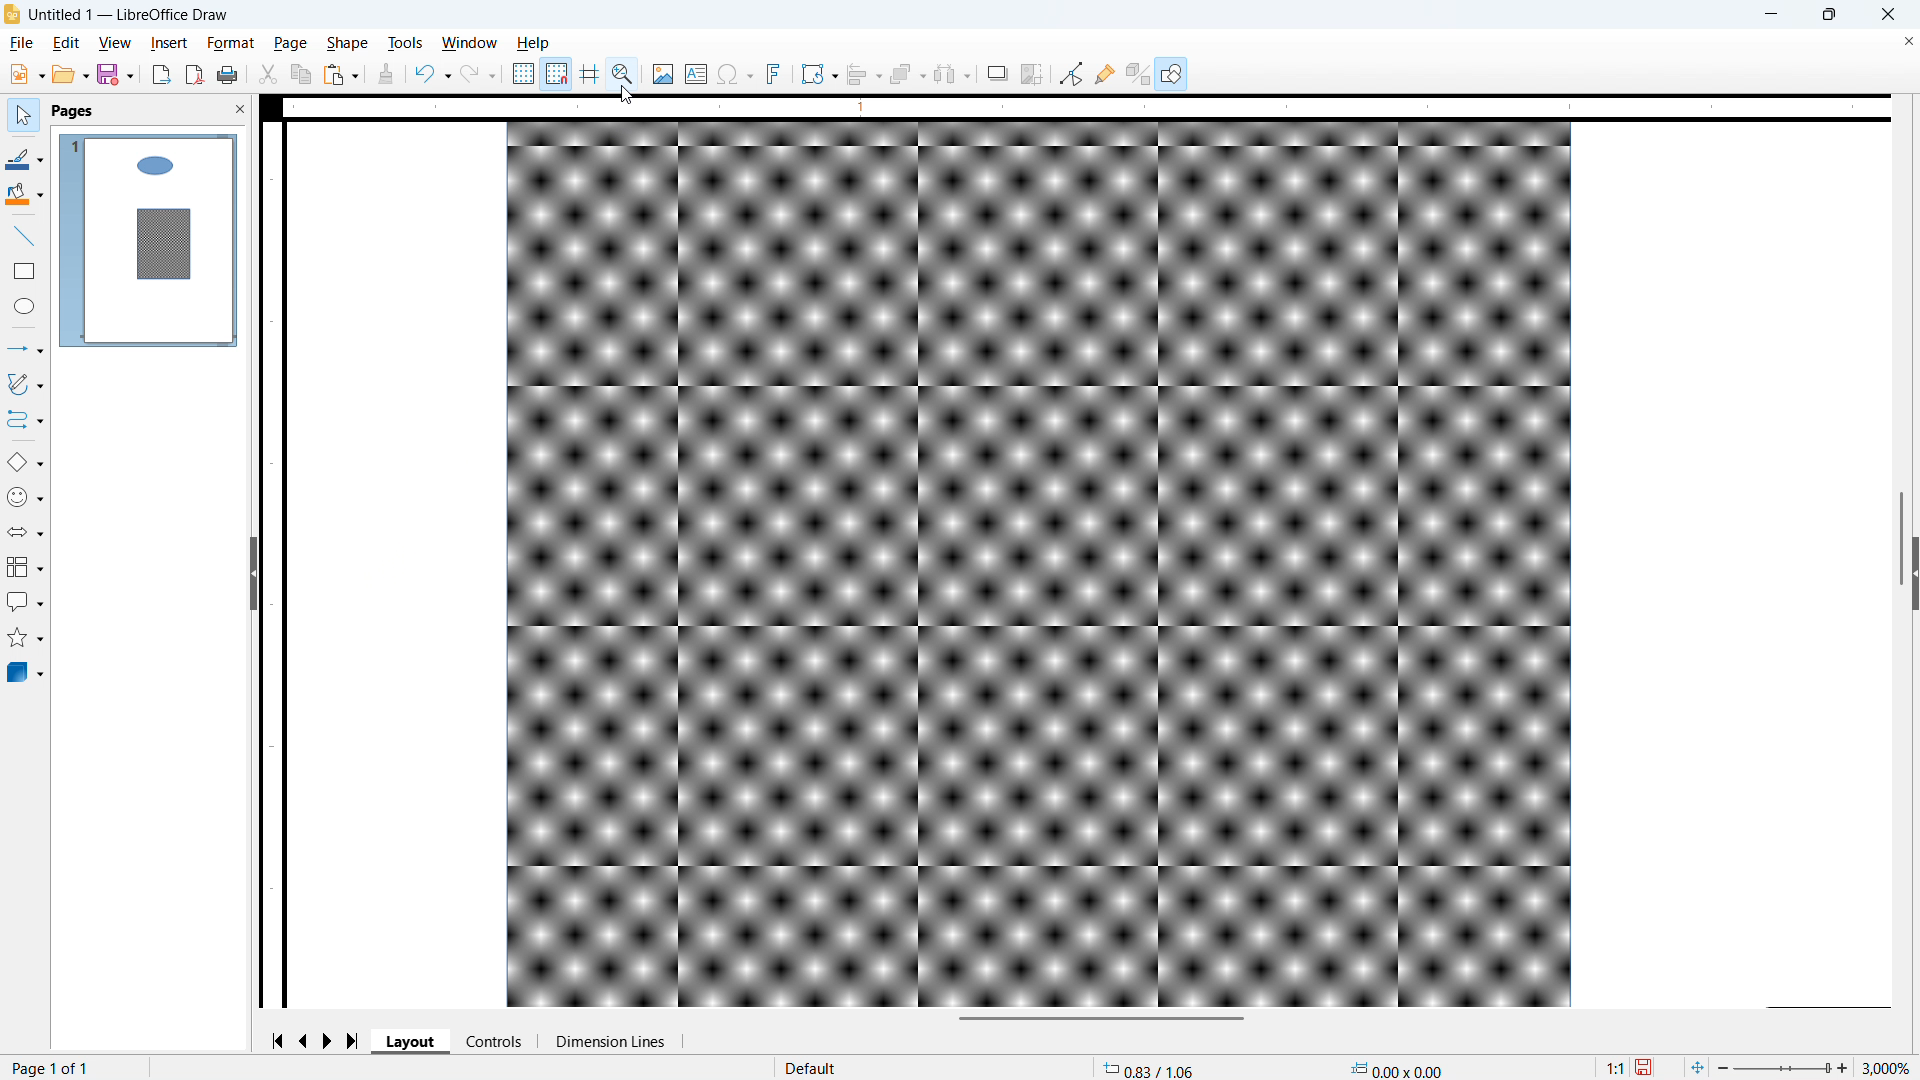 Image resolution: width=1920 pixels, height=1080 pixels. I want to click on Horizontal ruler , so click(1086, 107).